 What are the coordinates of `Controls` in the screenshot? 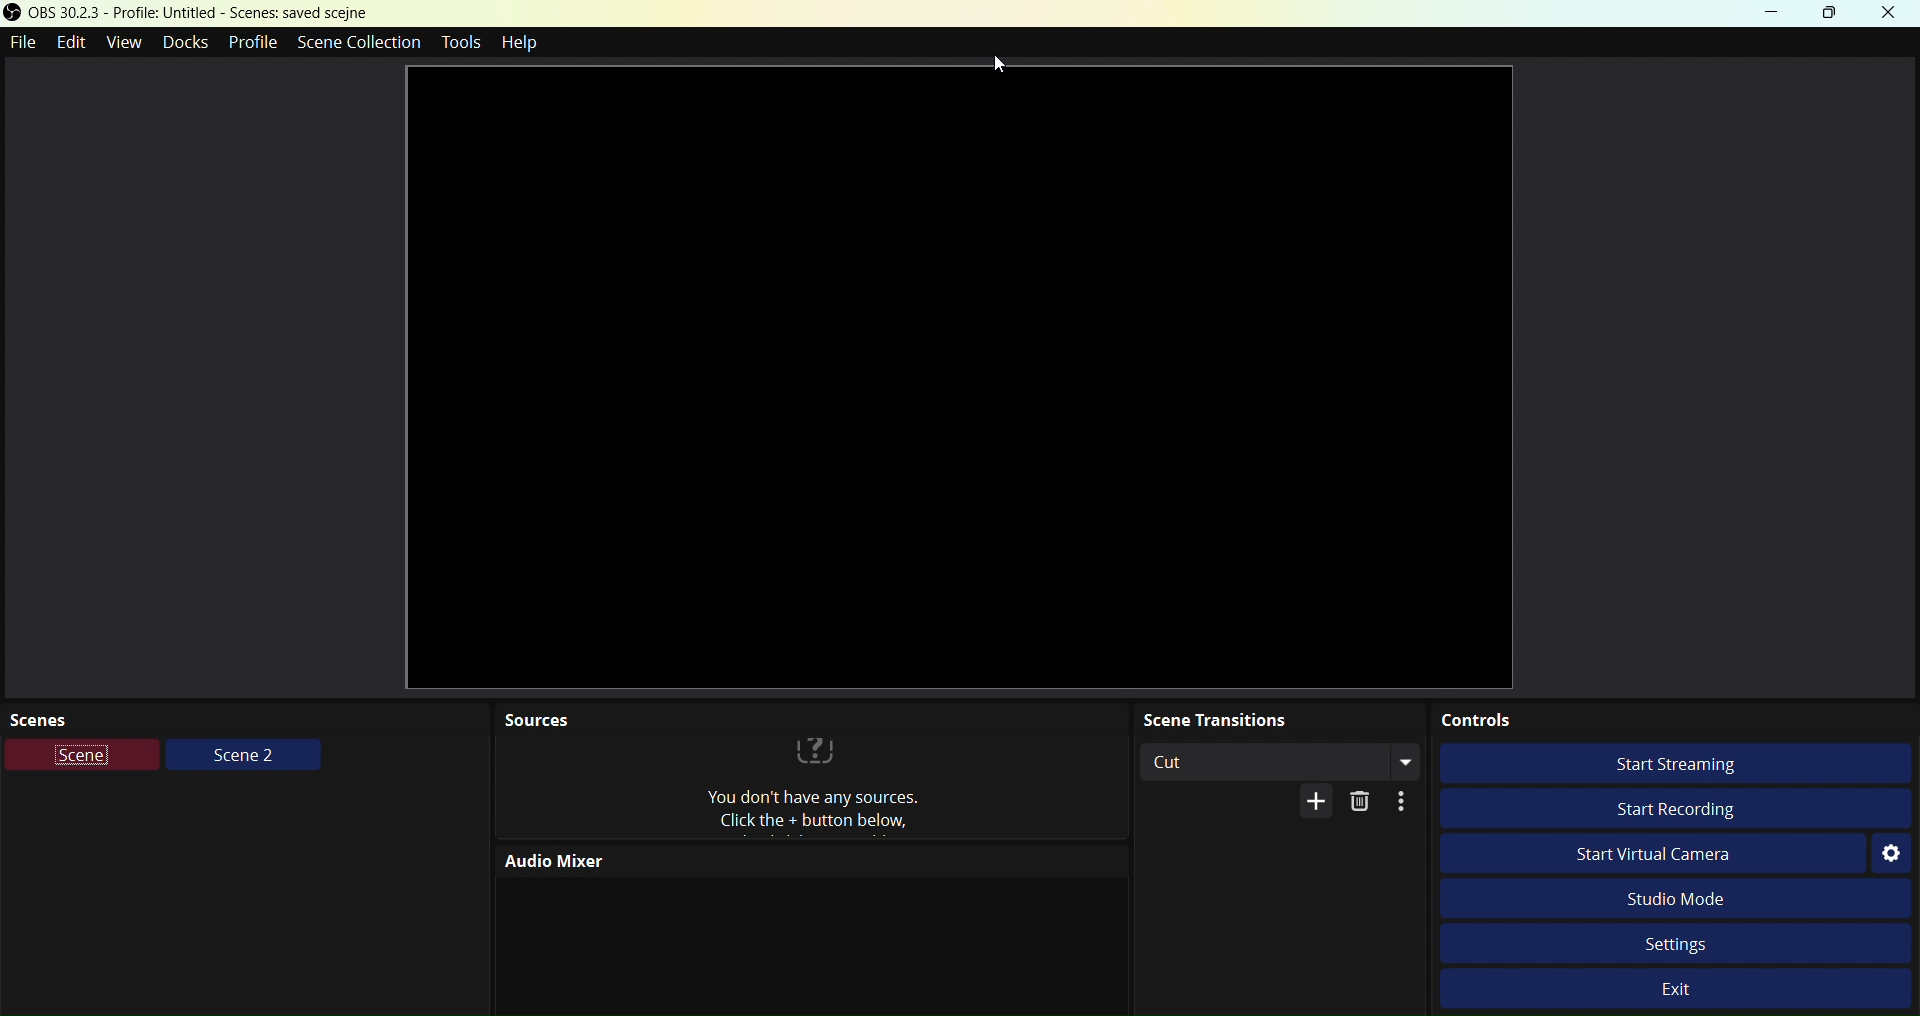 It's located at (1674, 720).